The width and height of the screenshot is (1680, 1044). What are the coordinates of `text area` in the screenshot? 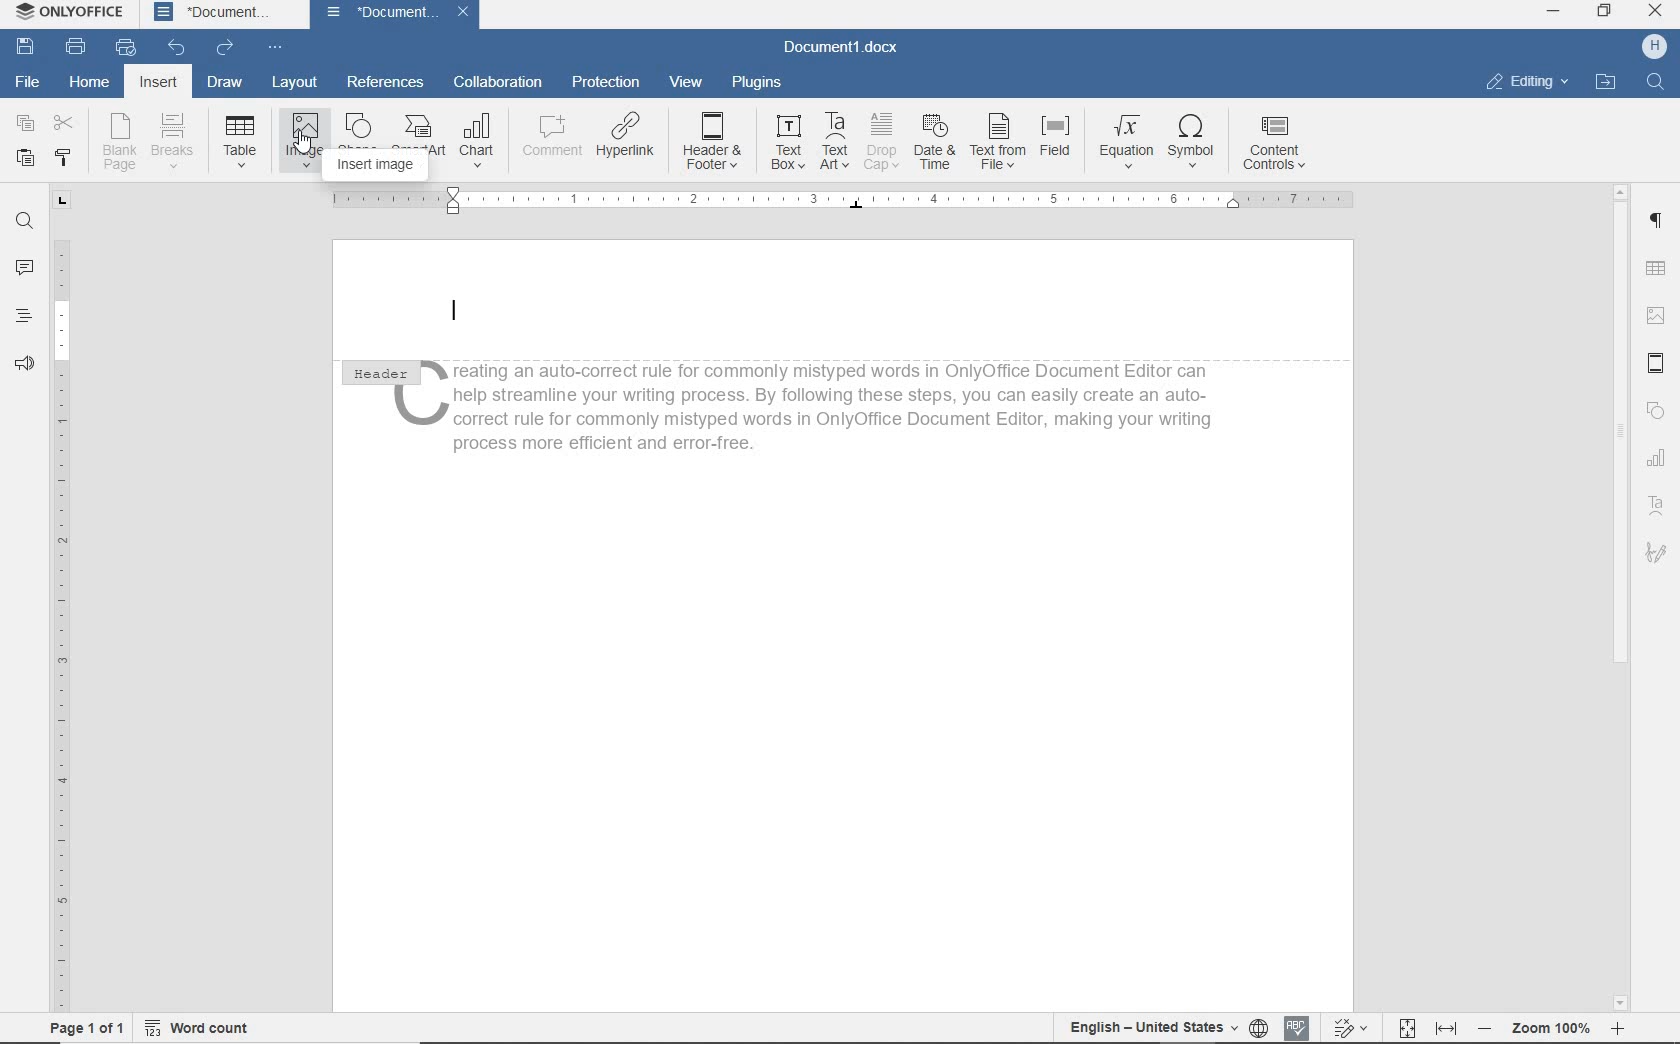 It's located at (1657, 505).